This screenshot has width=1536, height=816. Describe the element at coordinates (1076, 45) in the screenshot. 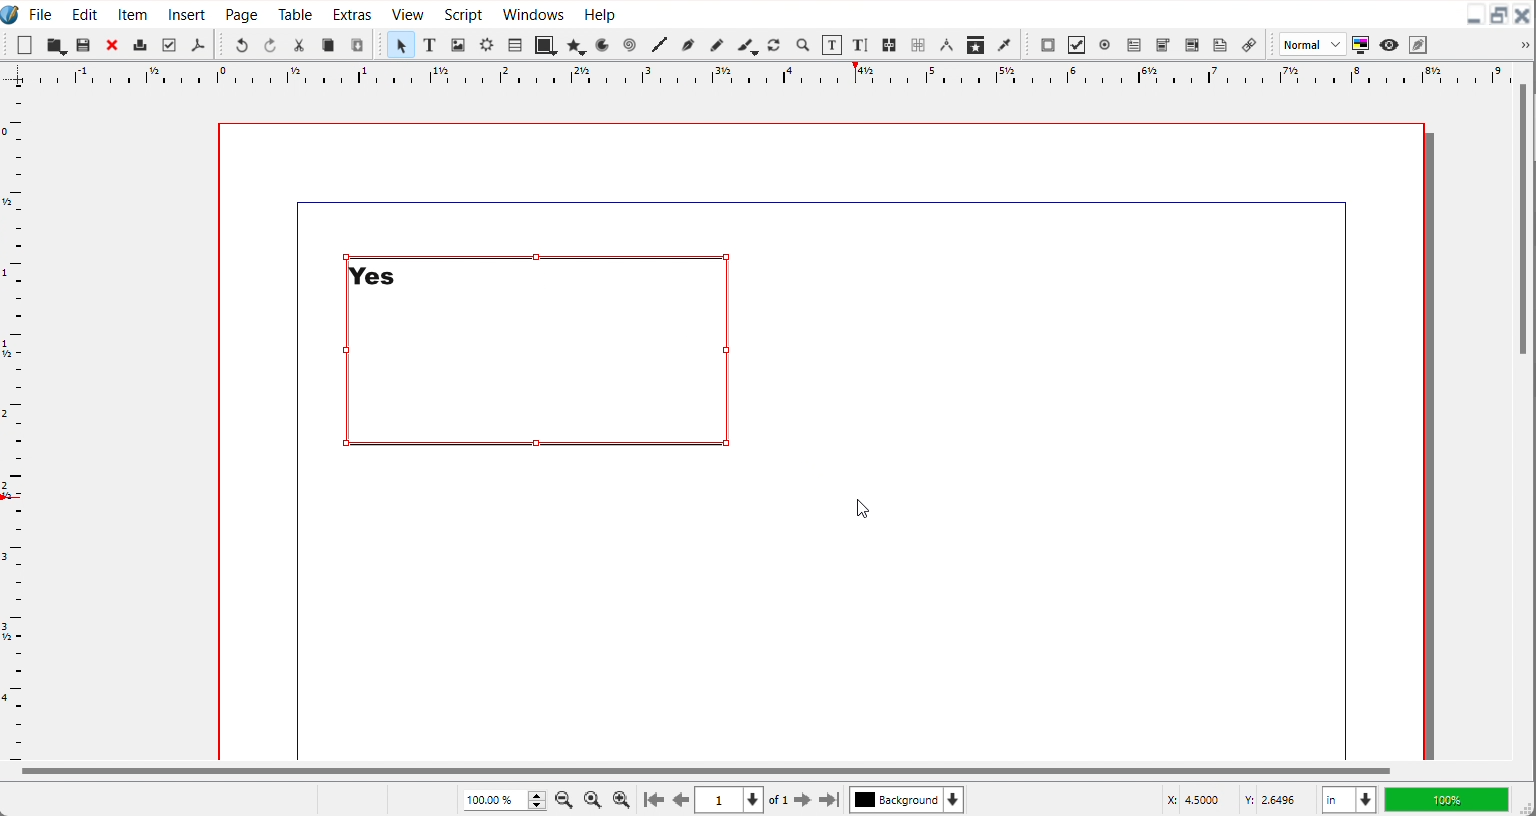

I see `PDF Check Button` at that location.